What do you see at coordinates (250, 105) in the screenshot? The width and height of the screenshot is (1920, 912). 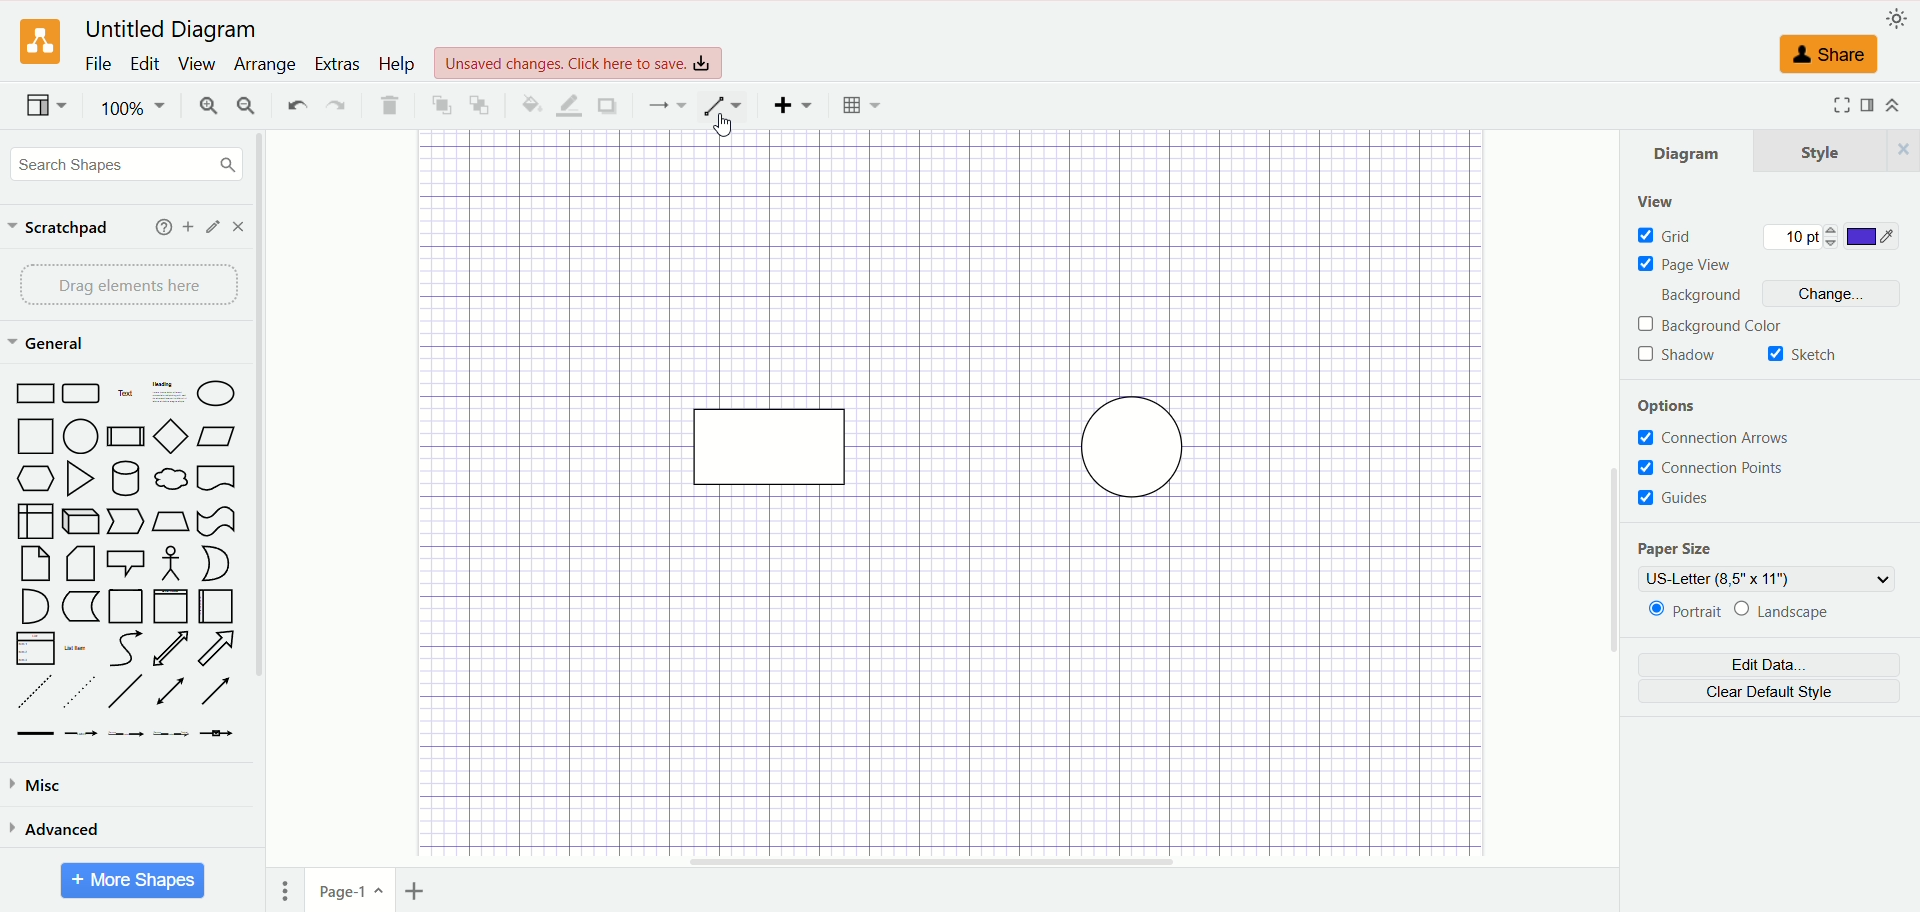 I see `zoom out` at bounding box center [250, 105].